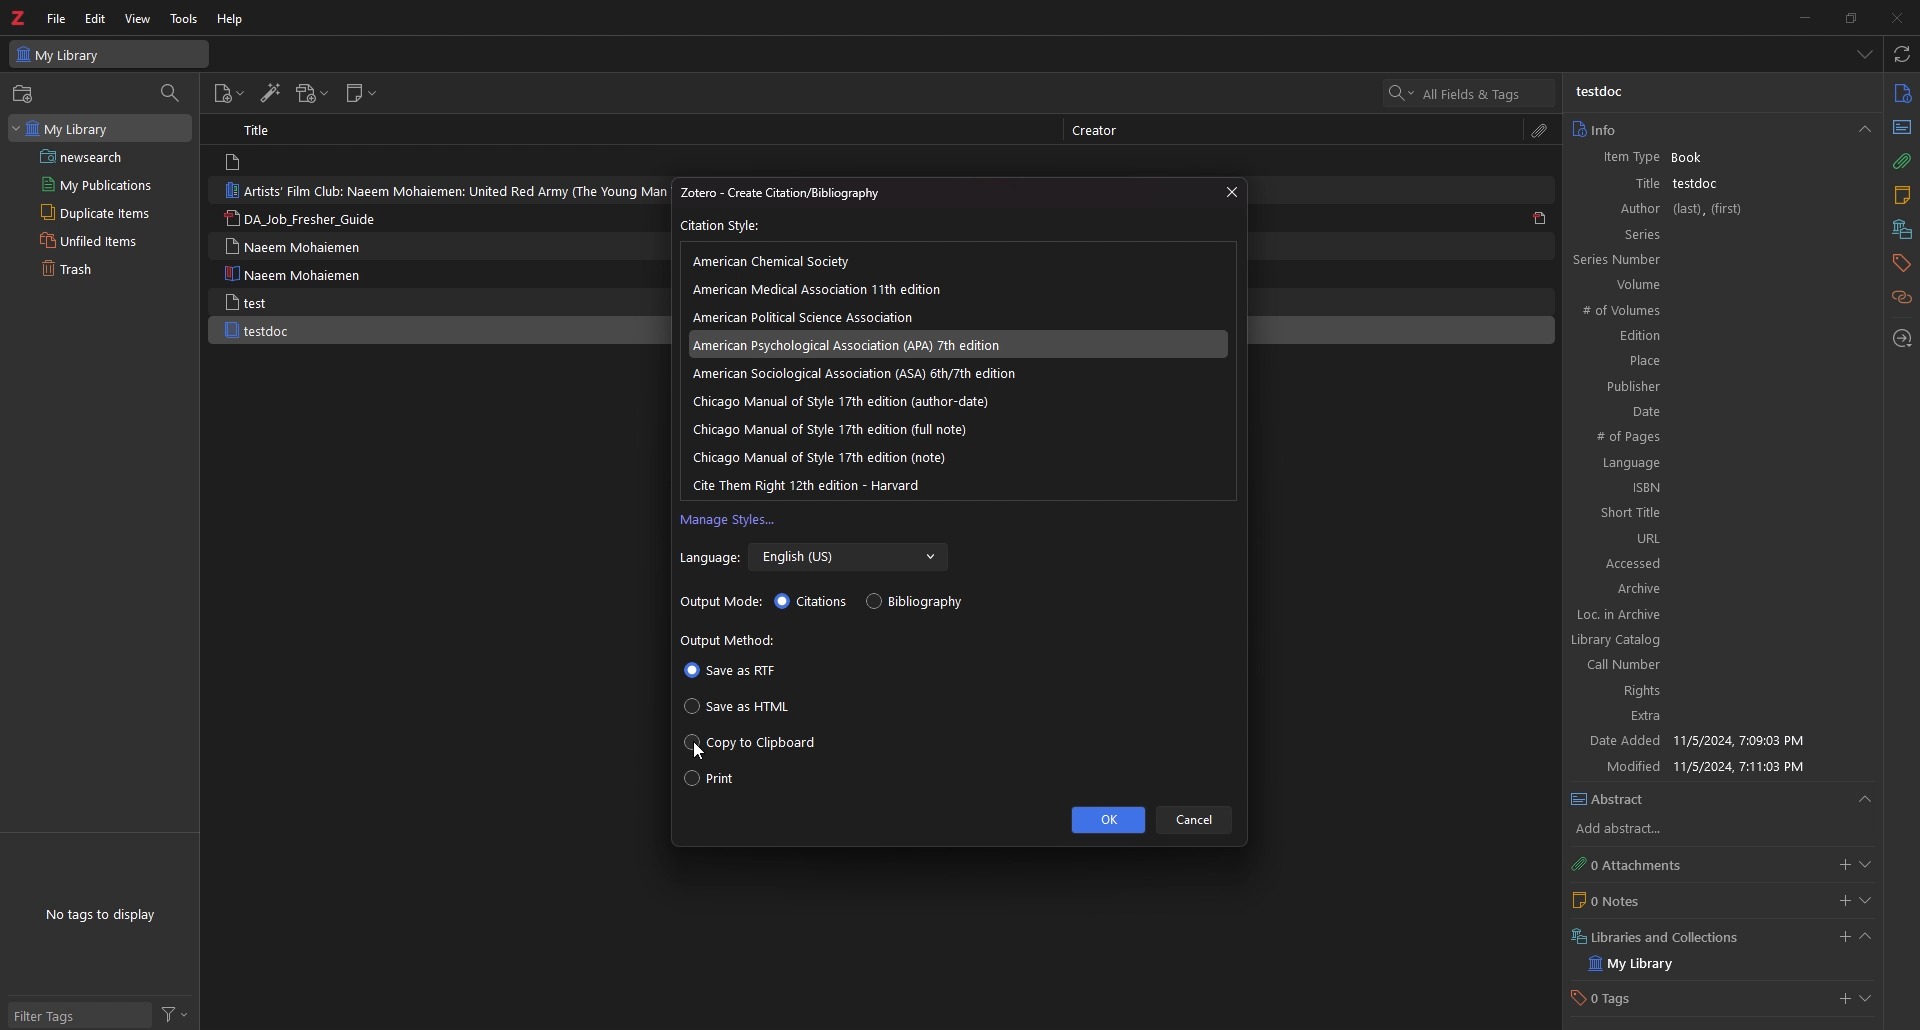  What do you see at coordinates (1900, 263) in the screenshot?
I see `tags` at bounding box center [1900, 263].